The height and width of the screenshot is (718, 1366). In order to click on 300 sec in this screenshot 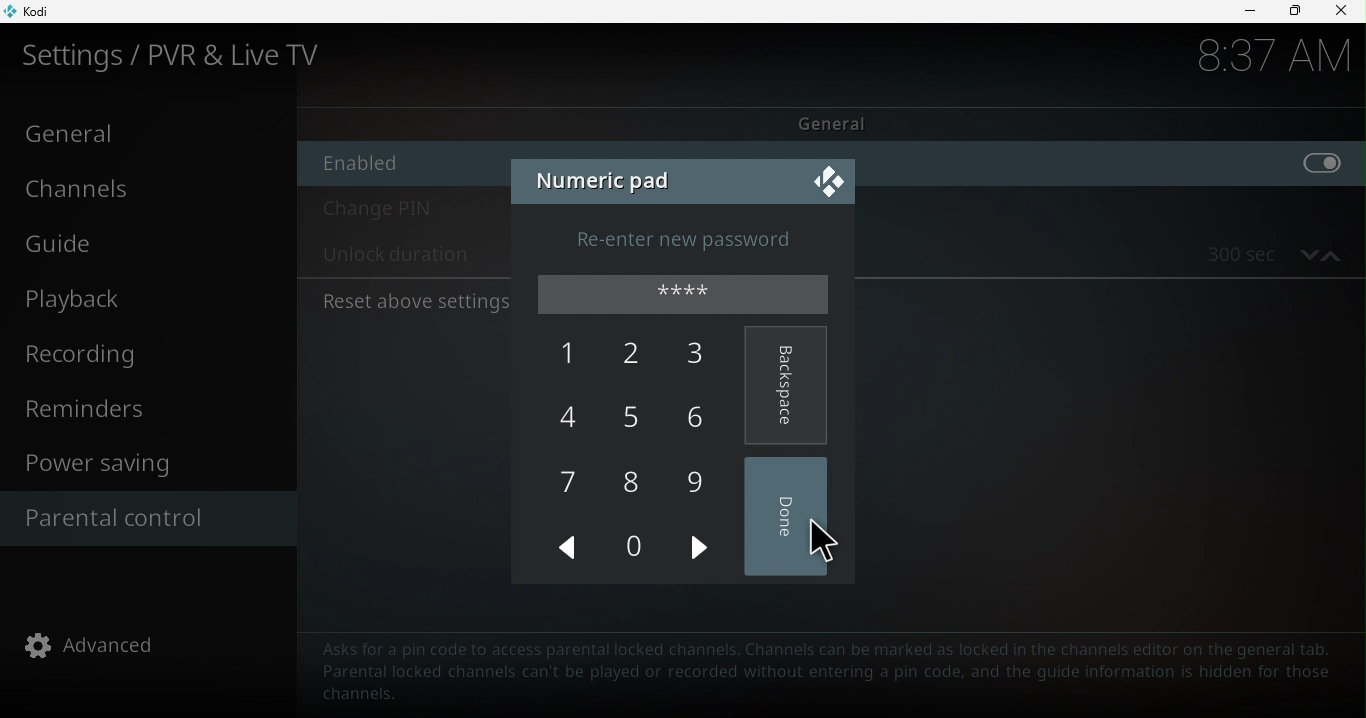, I will do `click(1229, 254)`.